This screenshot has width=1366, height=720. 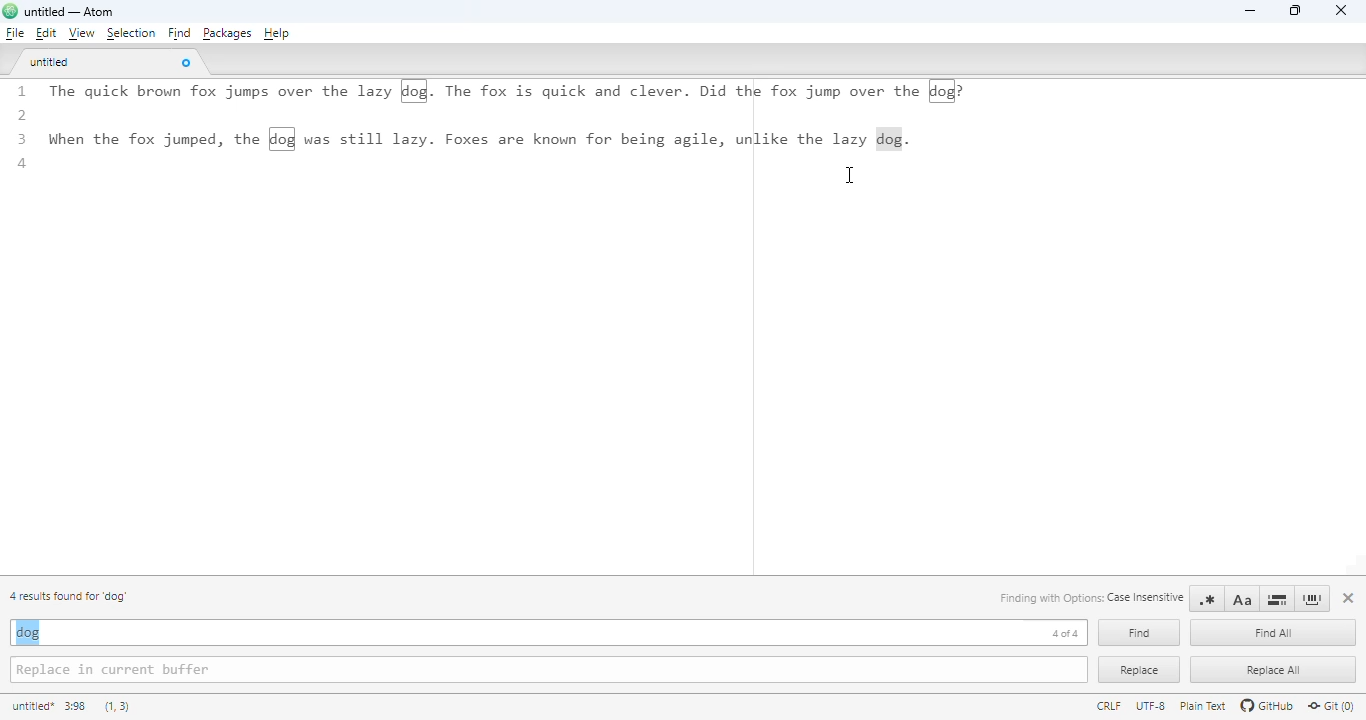 What do you see at coordinates (282, 139) in the screenshot?
I see `highlighted occurrence of 'dog'` at bounding box center [282, 139].